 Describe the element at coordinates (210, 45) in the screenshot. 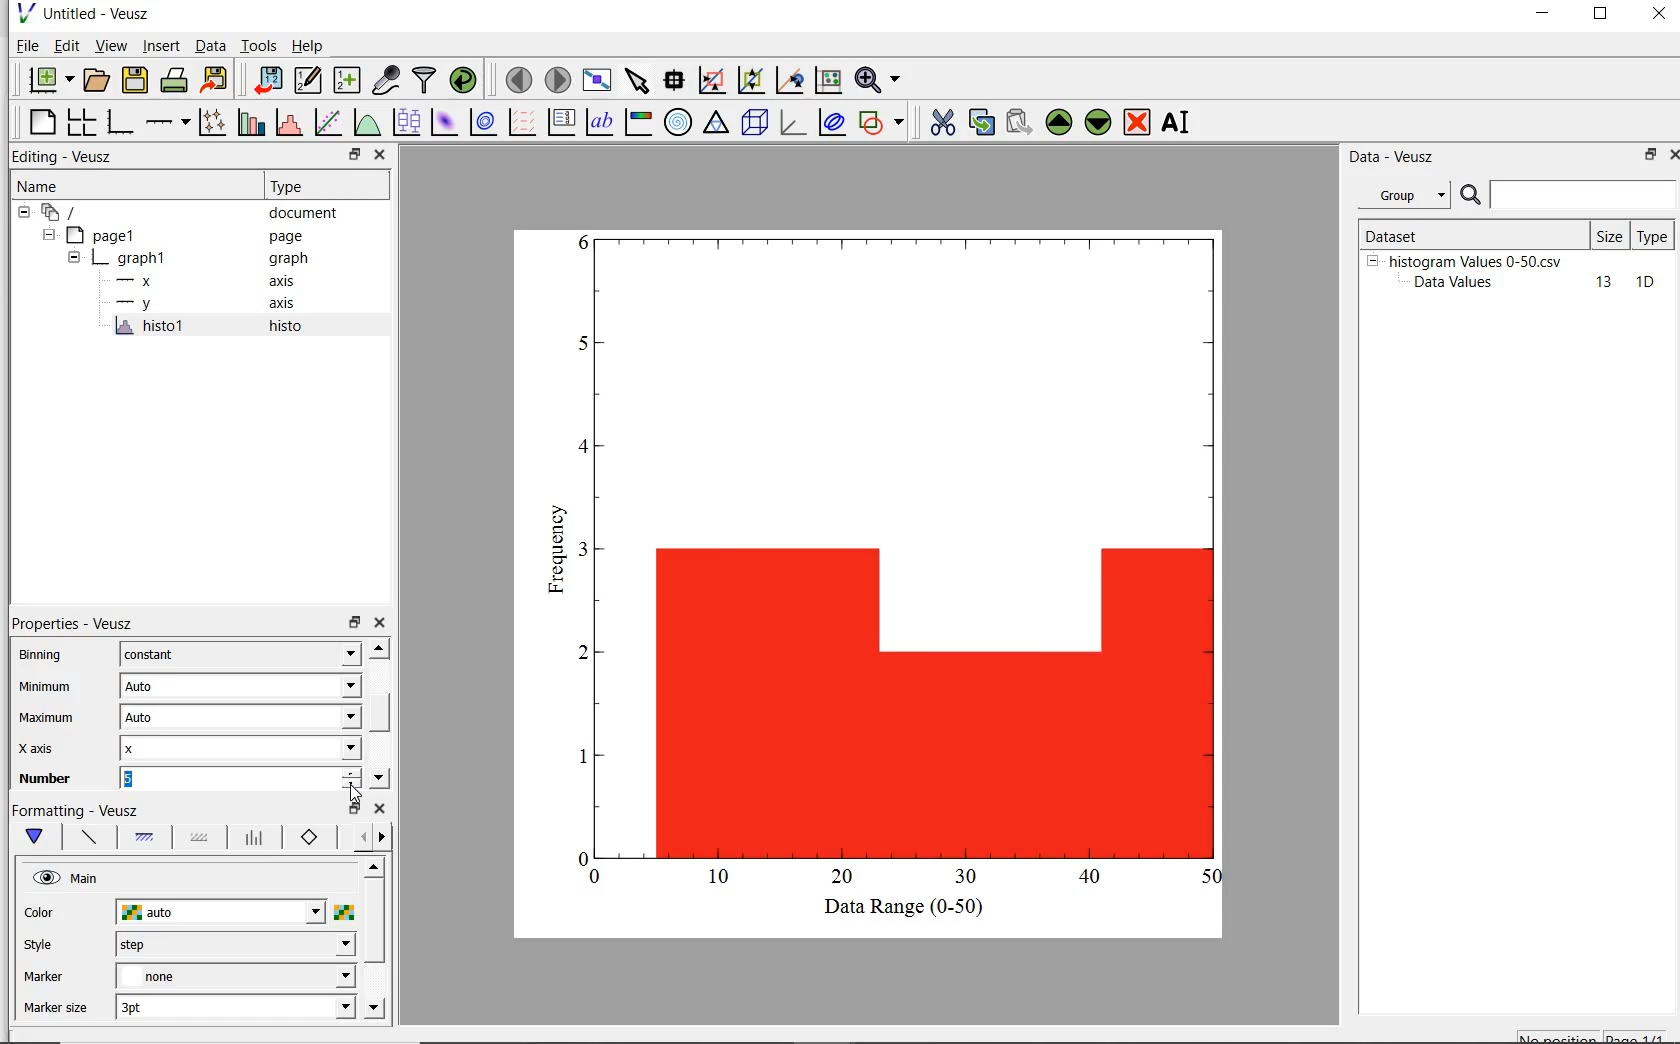

I see `Data` at that location.